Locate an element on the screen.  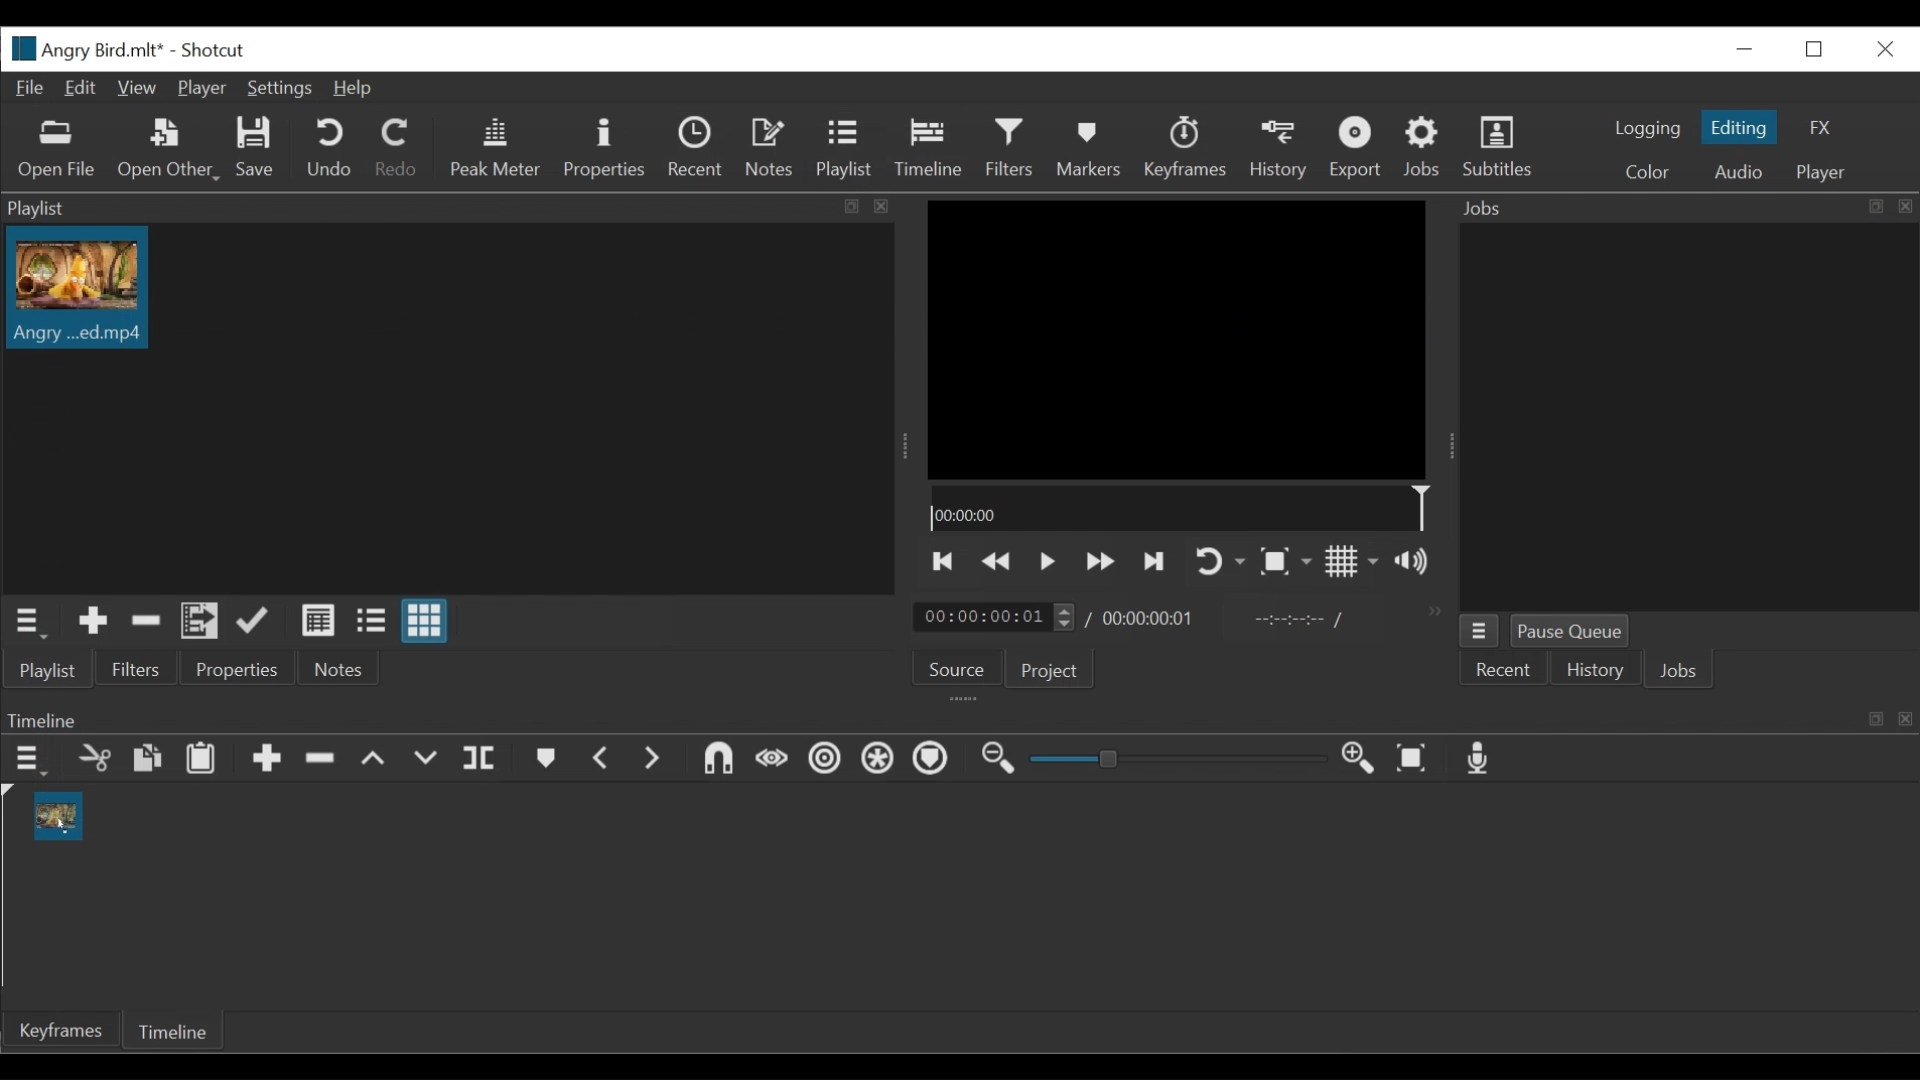
Clip is located at coordinates (77, 289).